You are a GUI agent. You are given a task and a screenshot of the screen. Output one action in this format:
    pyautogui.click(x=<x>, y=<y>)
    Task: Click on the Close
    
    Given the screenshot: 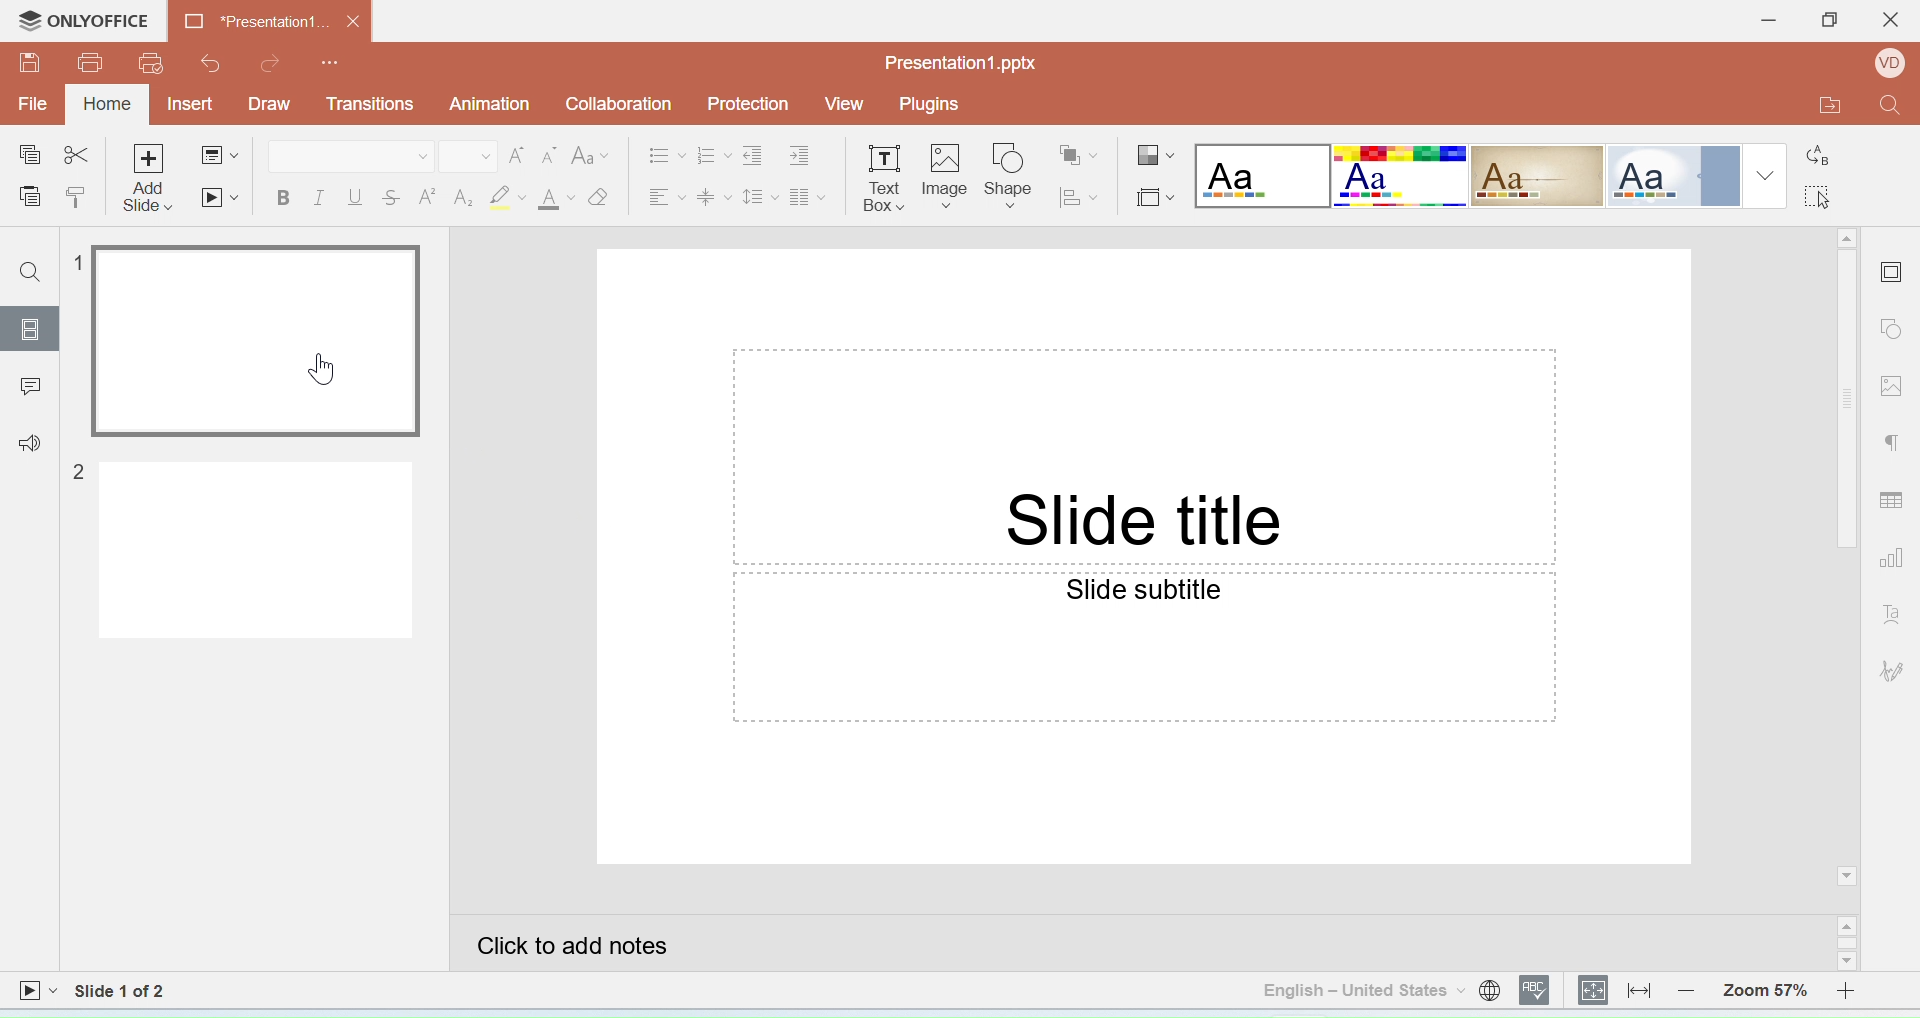 What is the action you would take?
    pyautogui.click(x=1889, y=25)
    